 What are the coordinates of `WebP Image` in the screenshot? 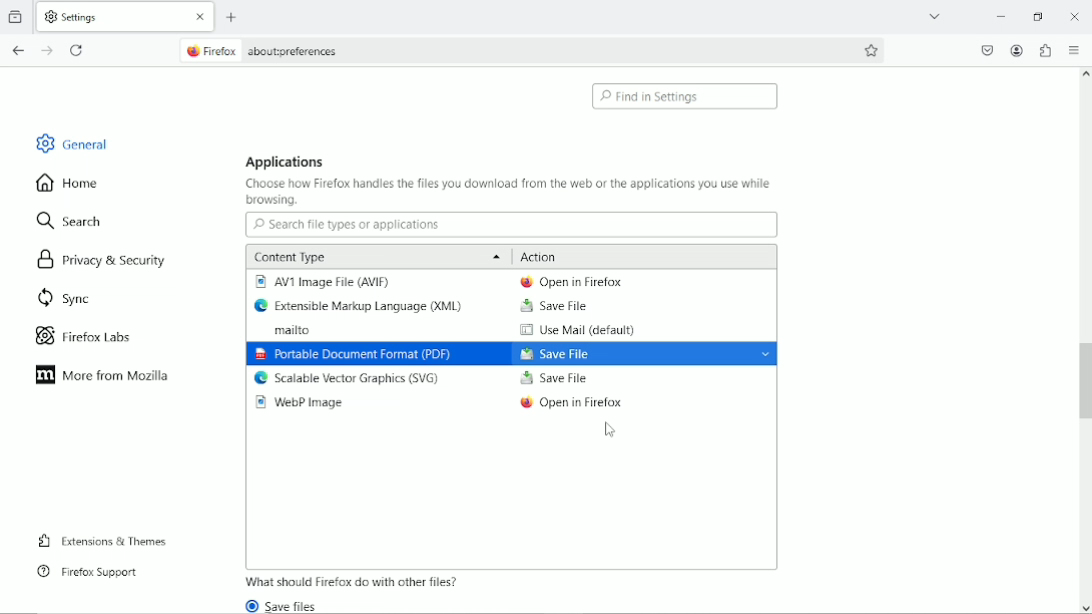 It's located at (304, 403).